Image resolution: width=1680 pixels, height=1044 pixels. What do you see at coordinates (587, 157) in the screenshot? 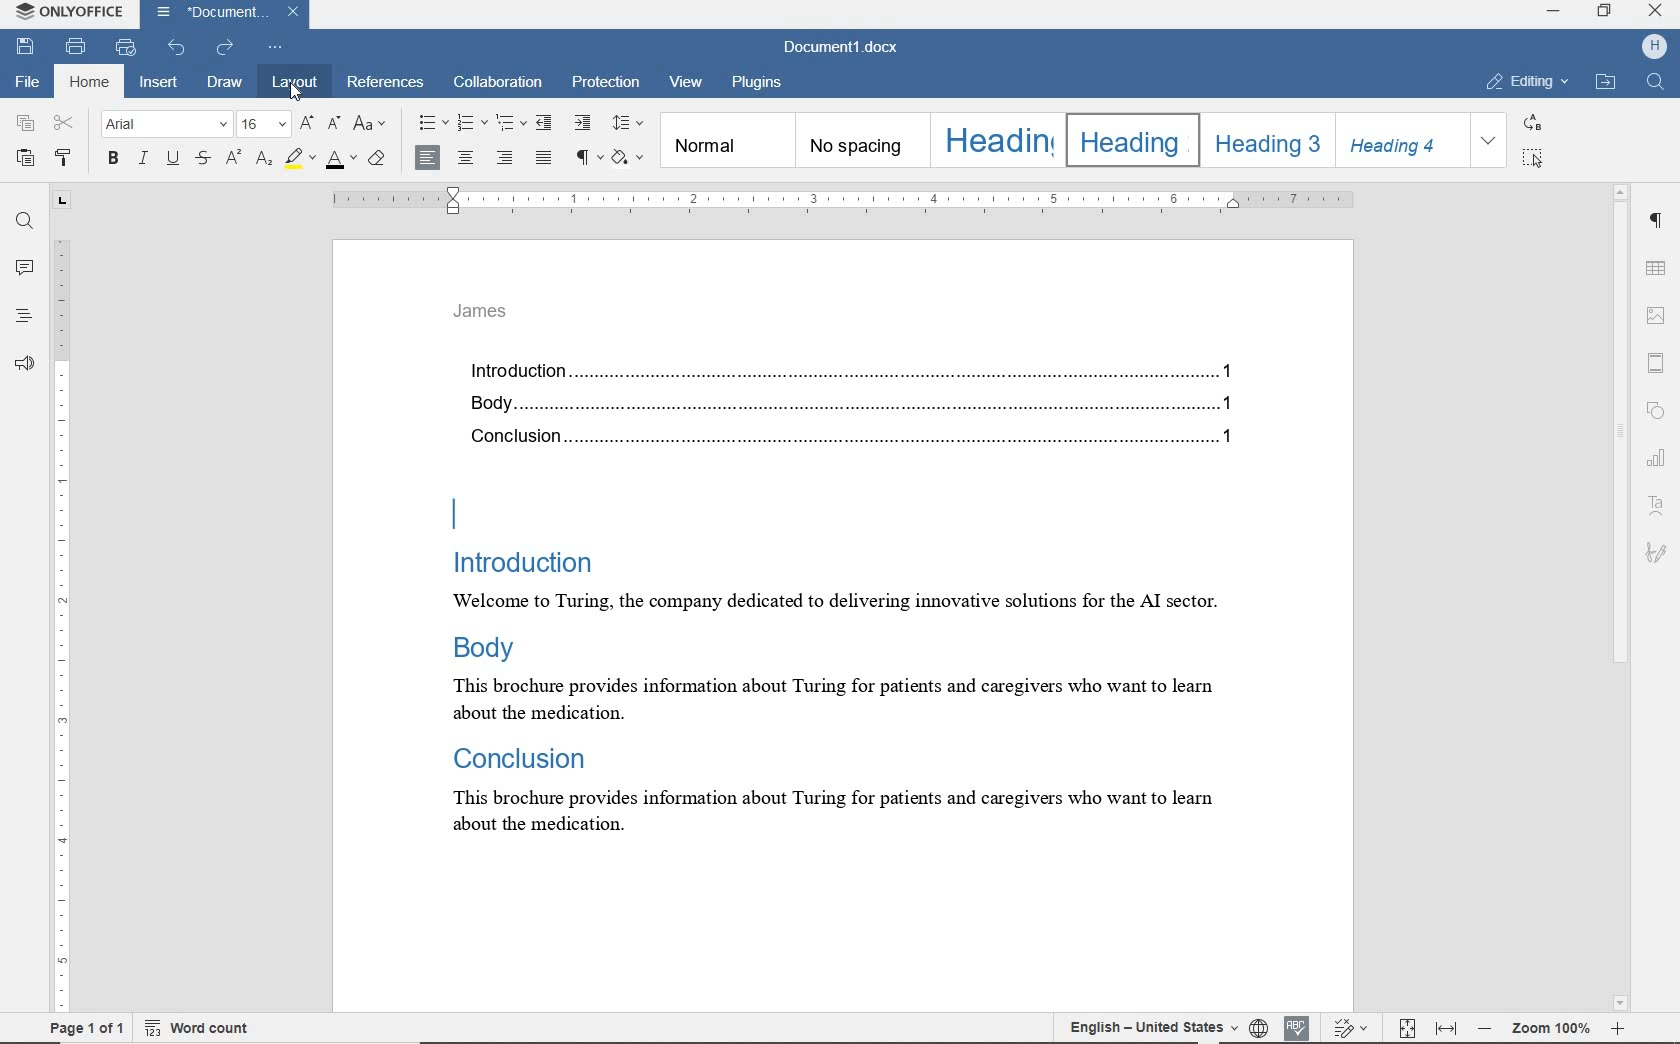
I see `nonprinting characters` at bounding box center [587, 157].